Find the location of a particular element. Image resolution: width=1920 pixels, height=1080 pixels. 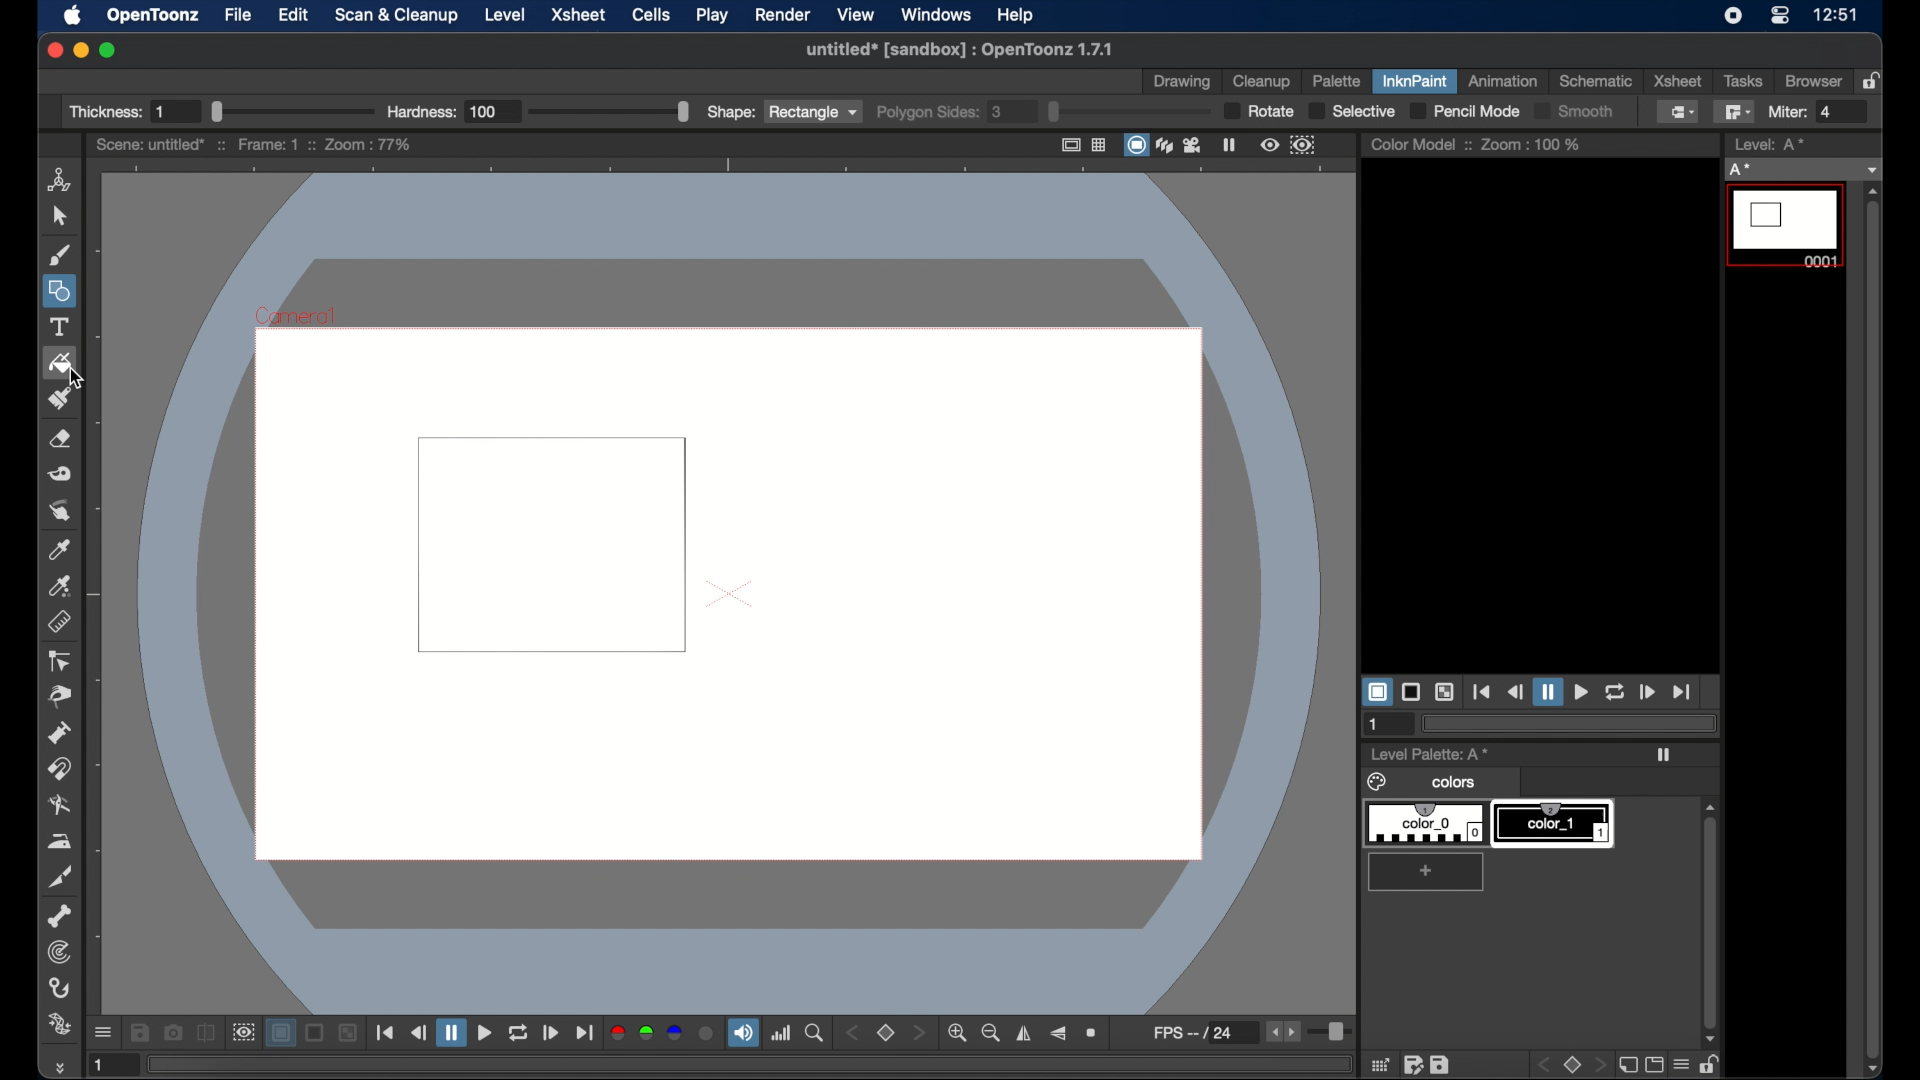

pause button is located at coordinates (1547, 691).